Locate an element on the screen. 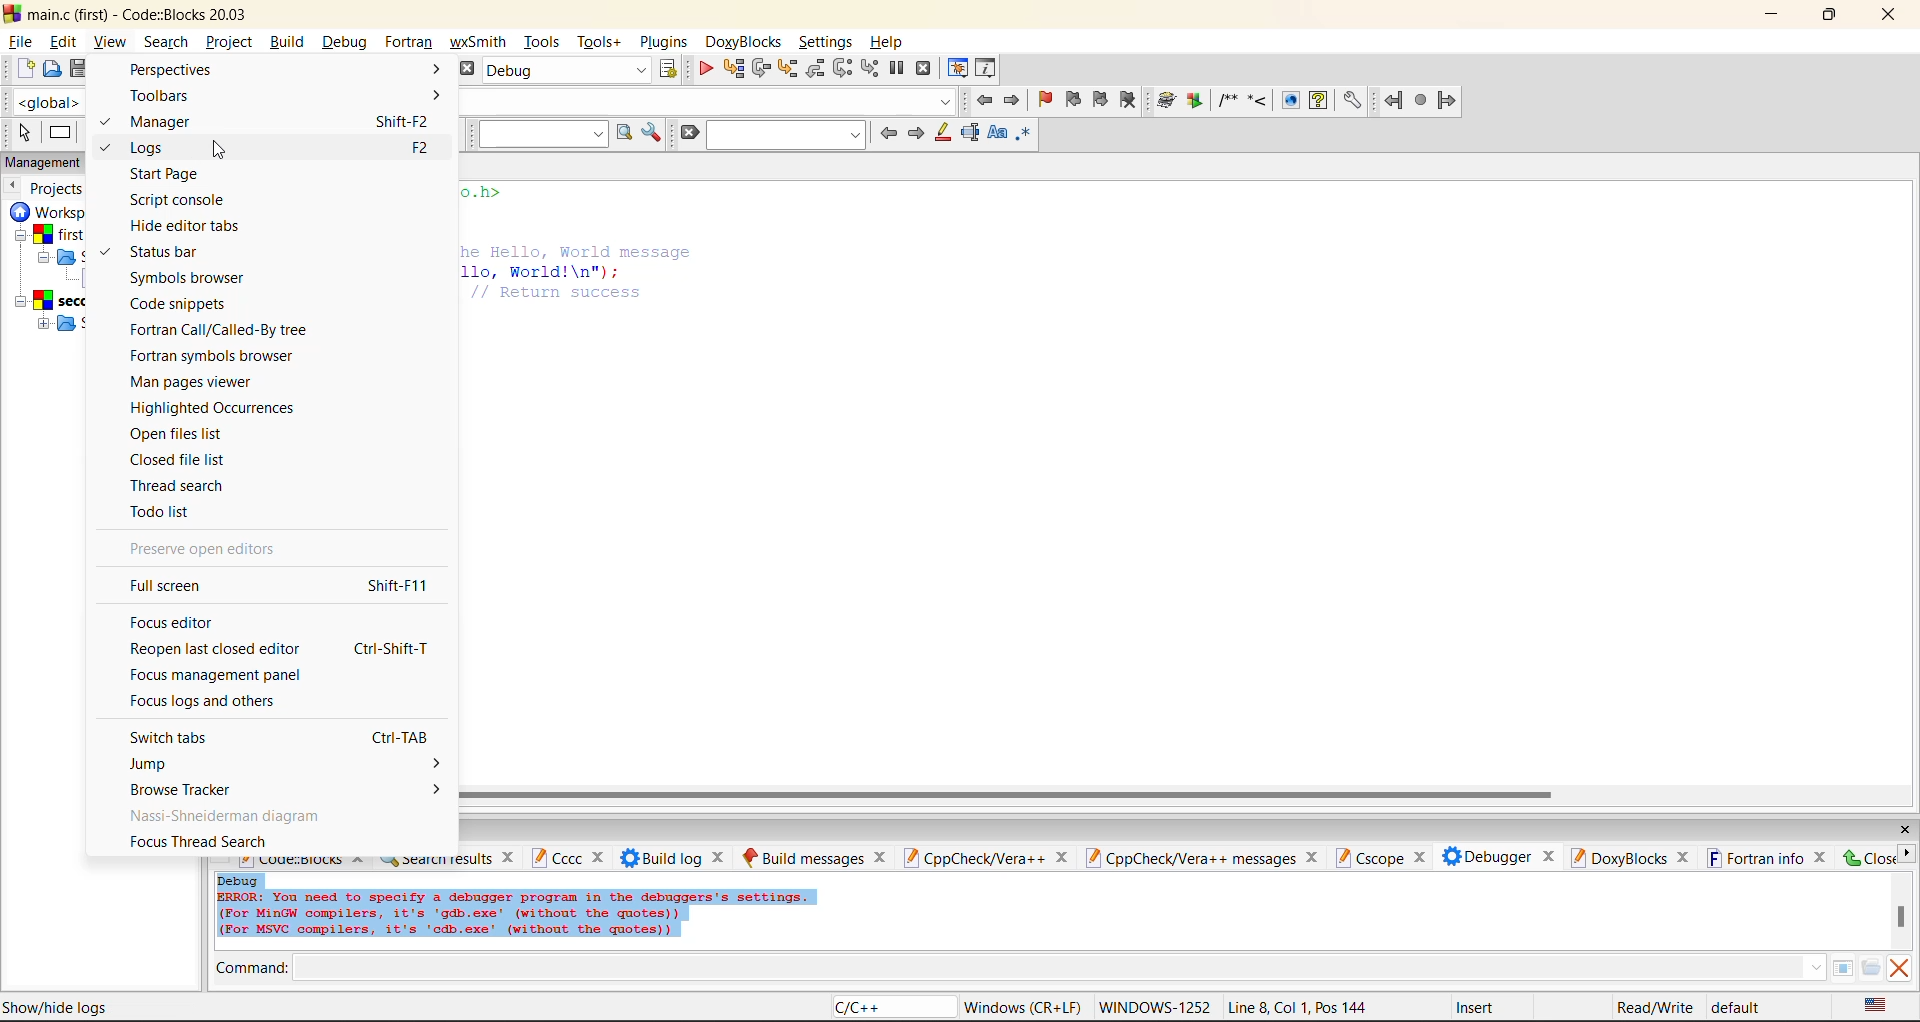  build is located at coordinates (291, 42).